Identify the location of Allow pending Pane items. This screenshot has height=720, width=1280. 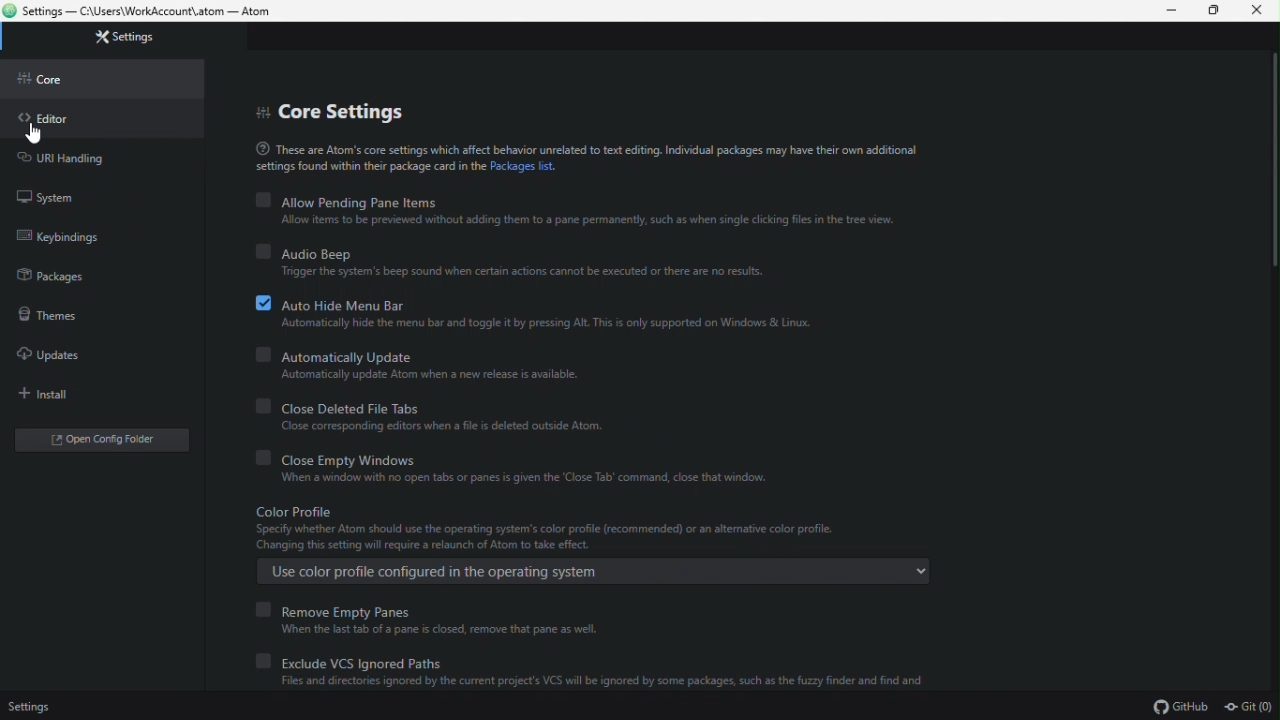
(583, 202).